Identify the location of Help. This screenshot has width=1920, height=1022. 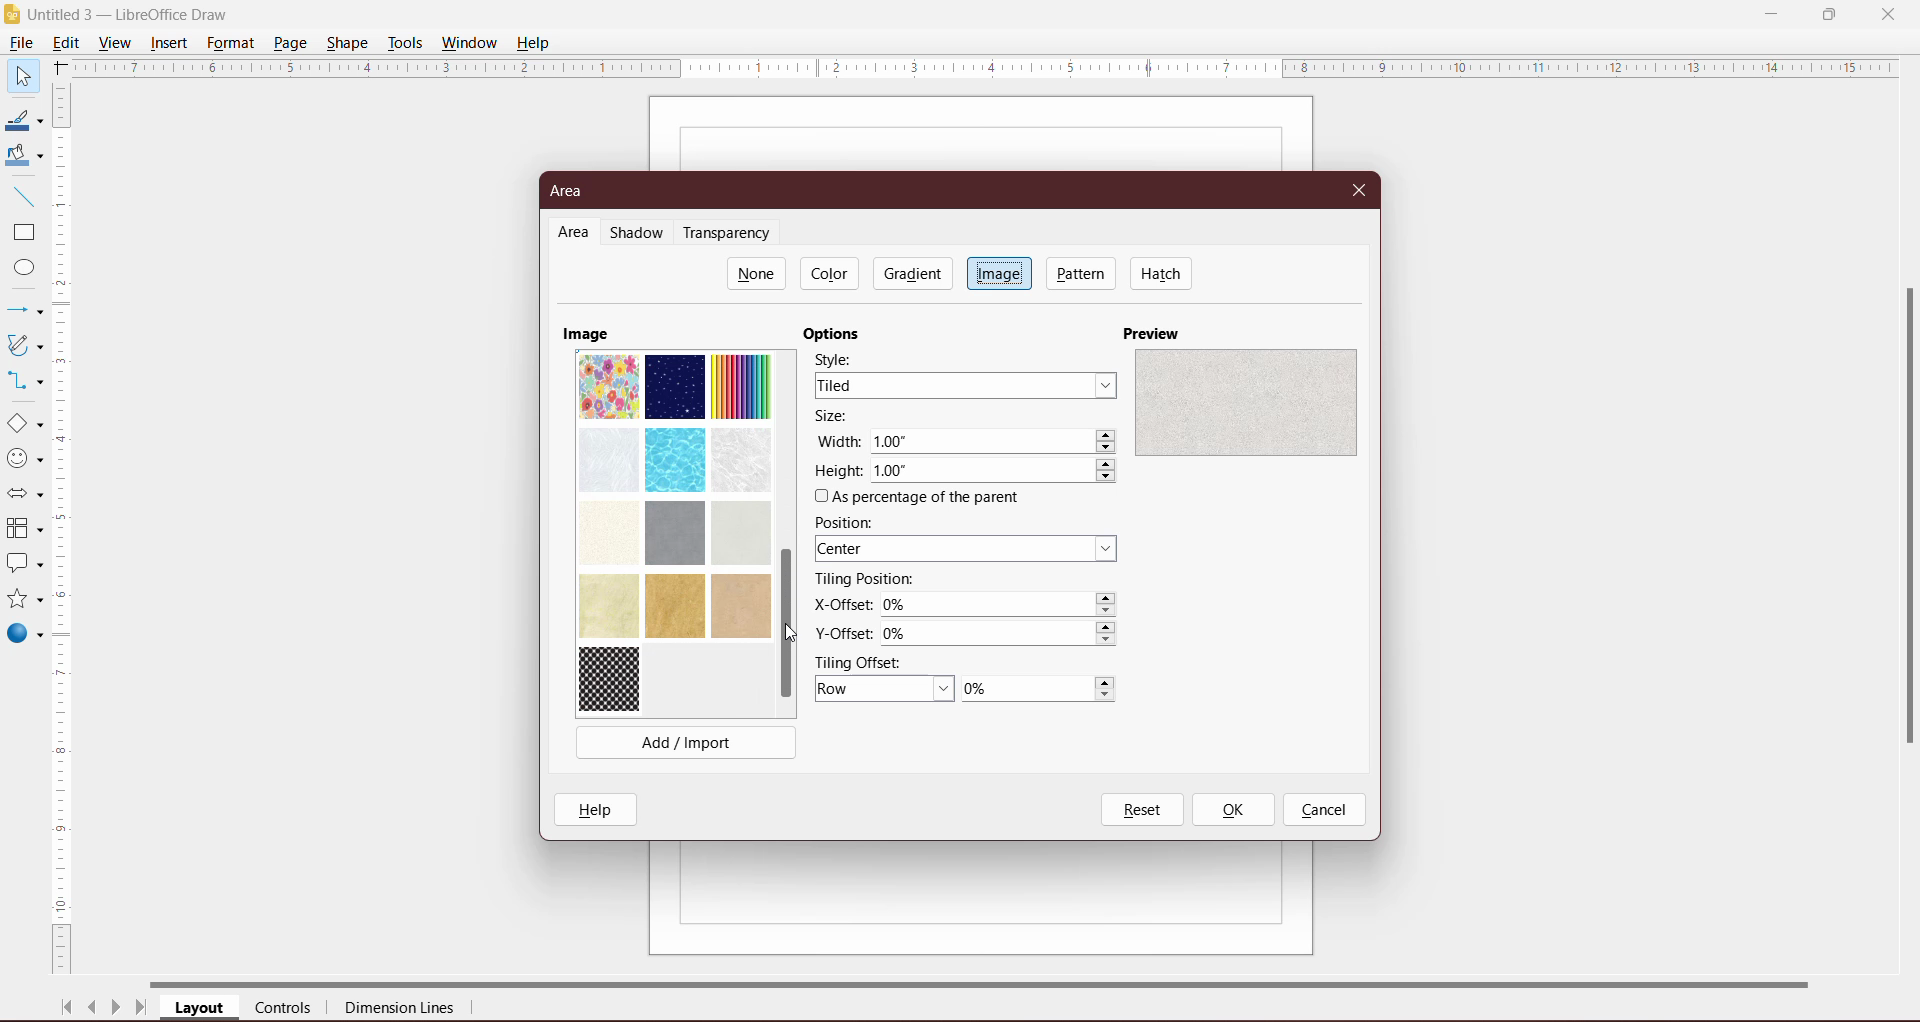
(536, 42).